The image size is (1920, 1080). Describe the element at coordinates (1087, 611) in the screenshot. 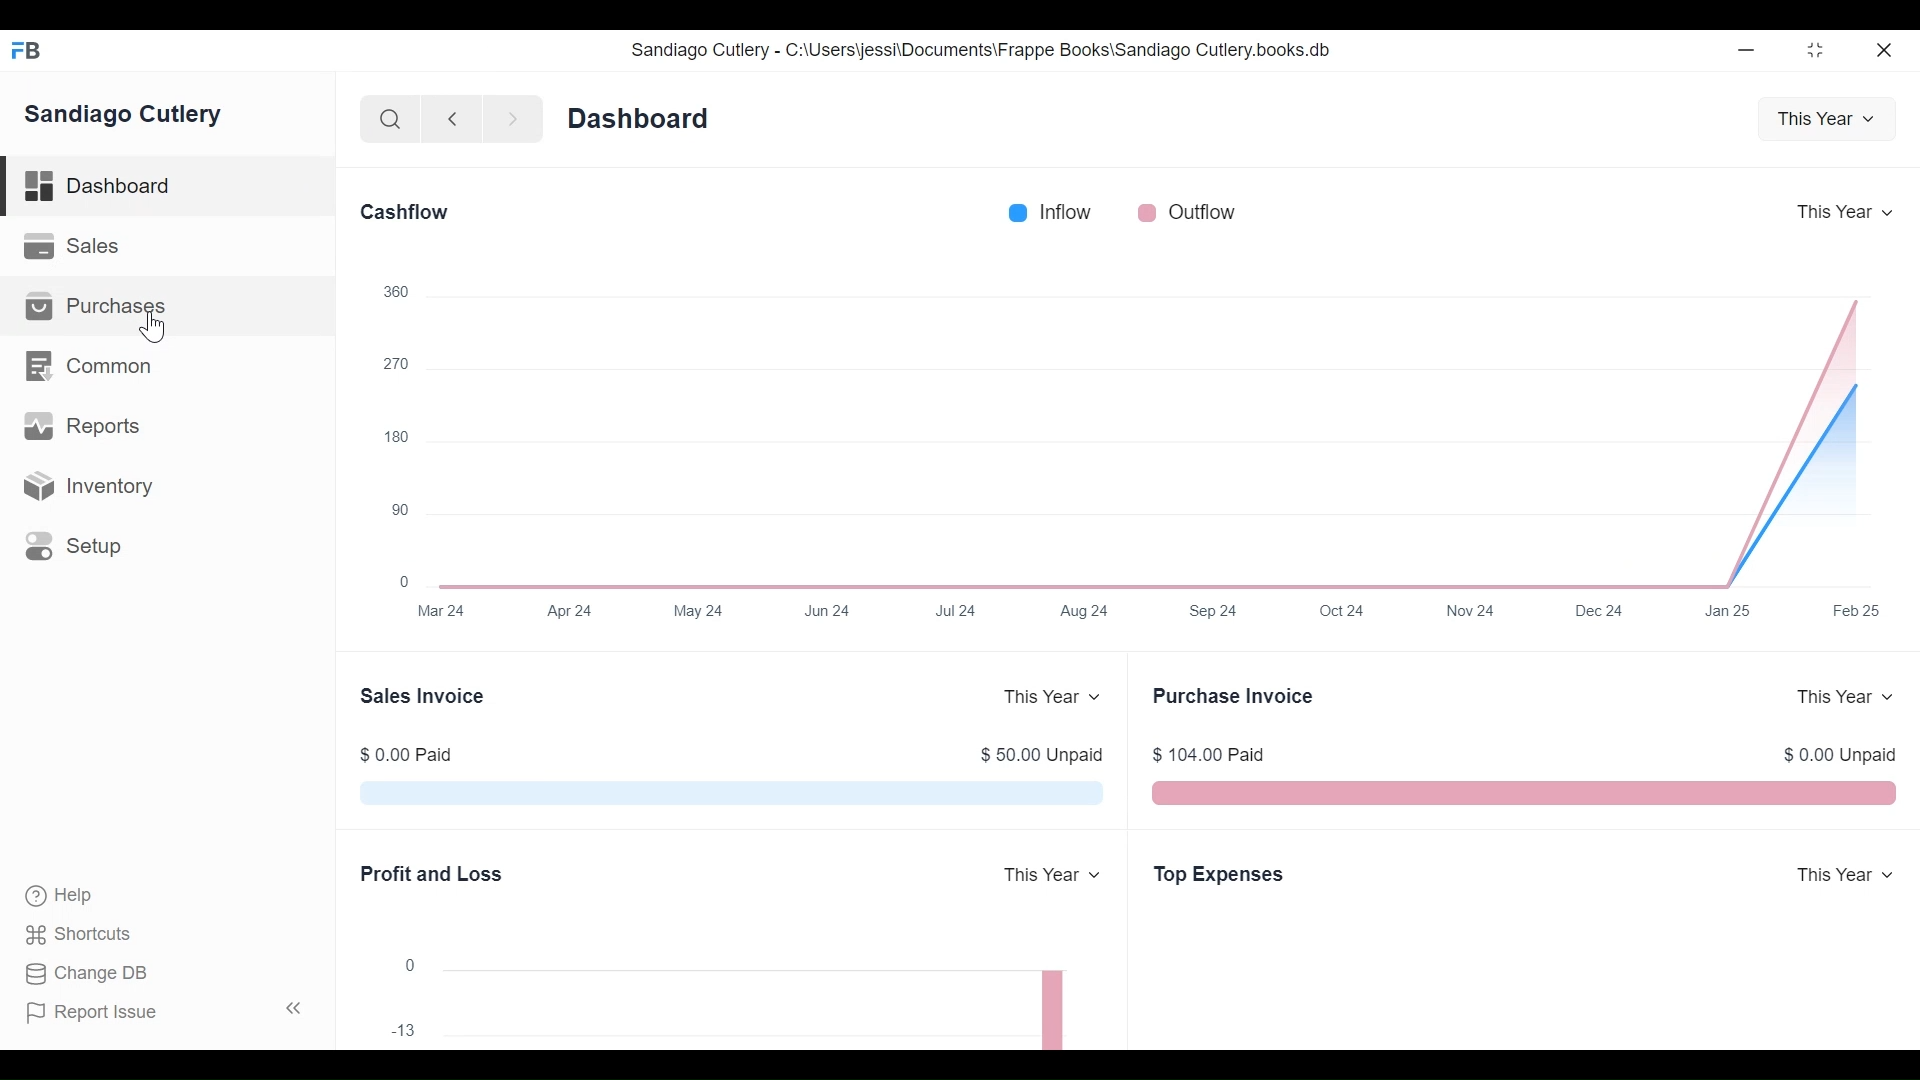

I see `Aug 24` at that location.